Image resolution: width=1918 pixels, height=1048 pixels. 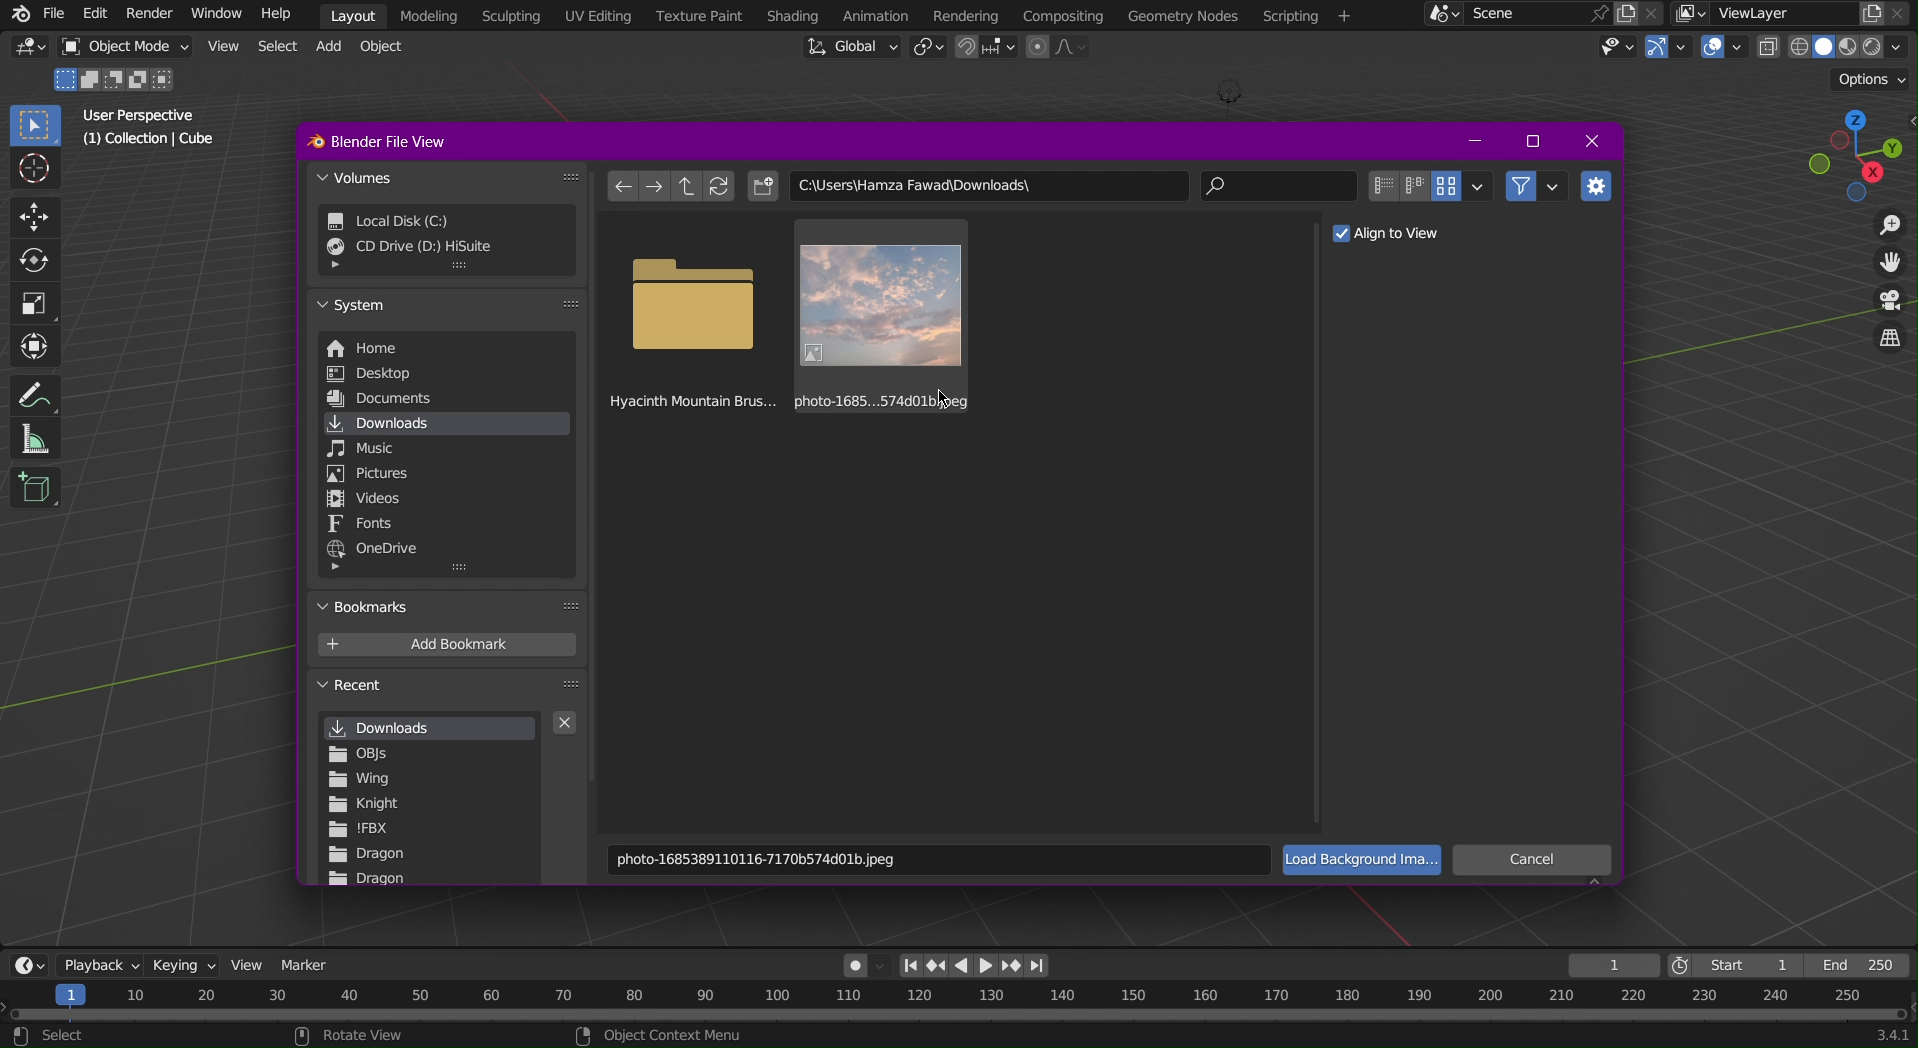 What do you see at coordinates (31, 259) in the screenshot?
I see `Rotate` at bounding box center [31, 259].